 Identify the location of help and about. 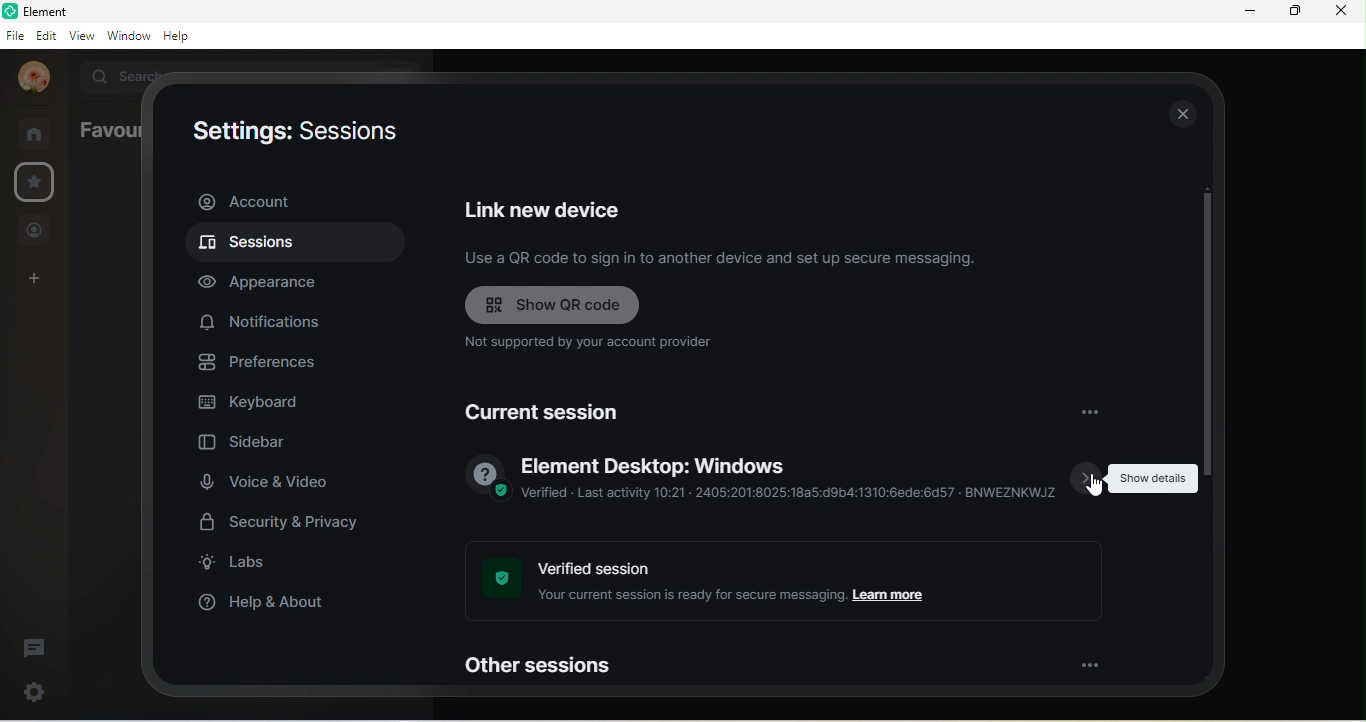
(273, 601).